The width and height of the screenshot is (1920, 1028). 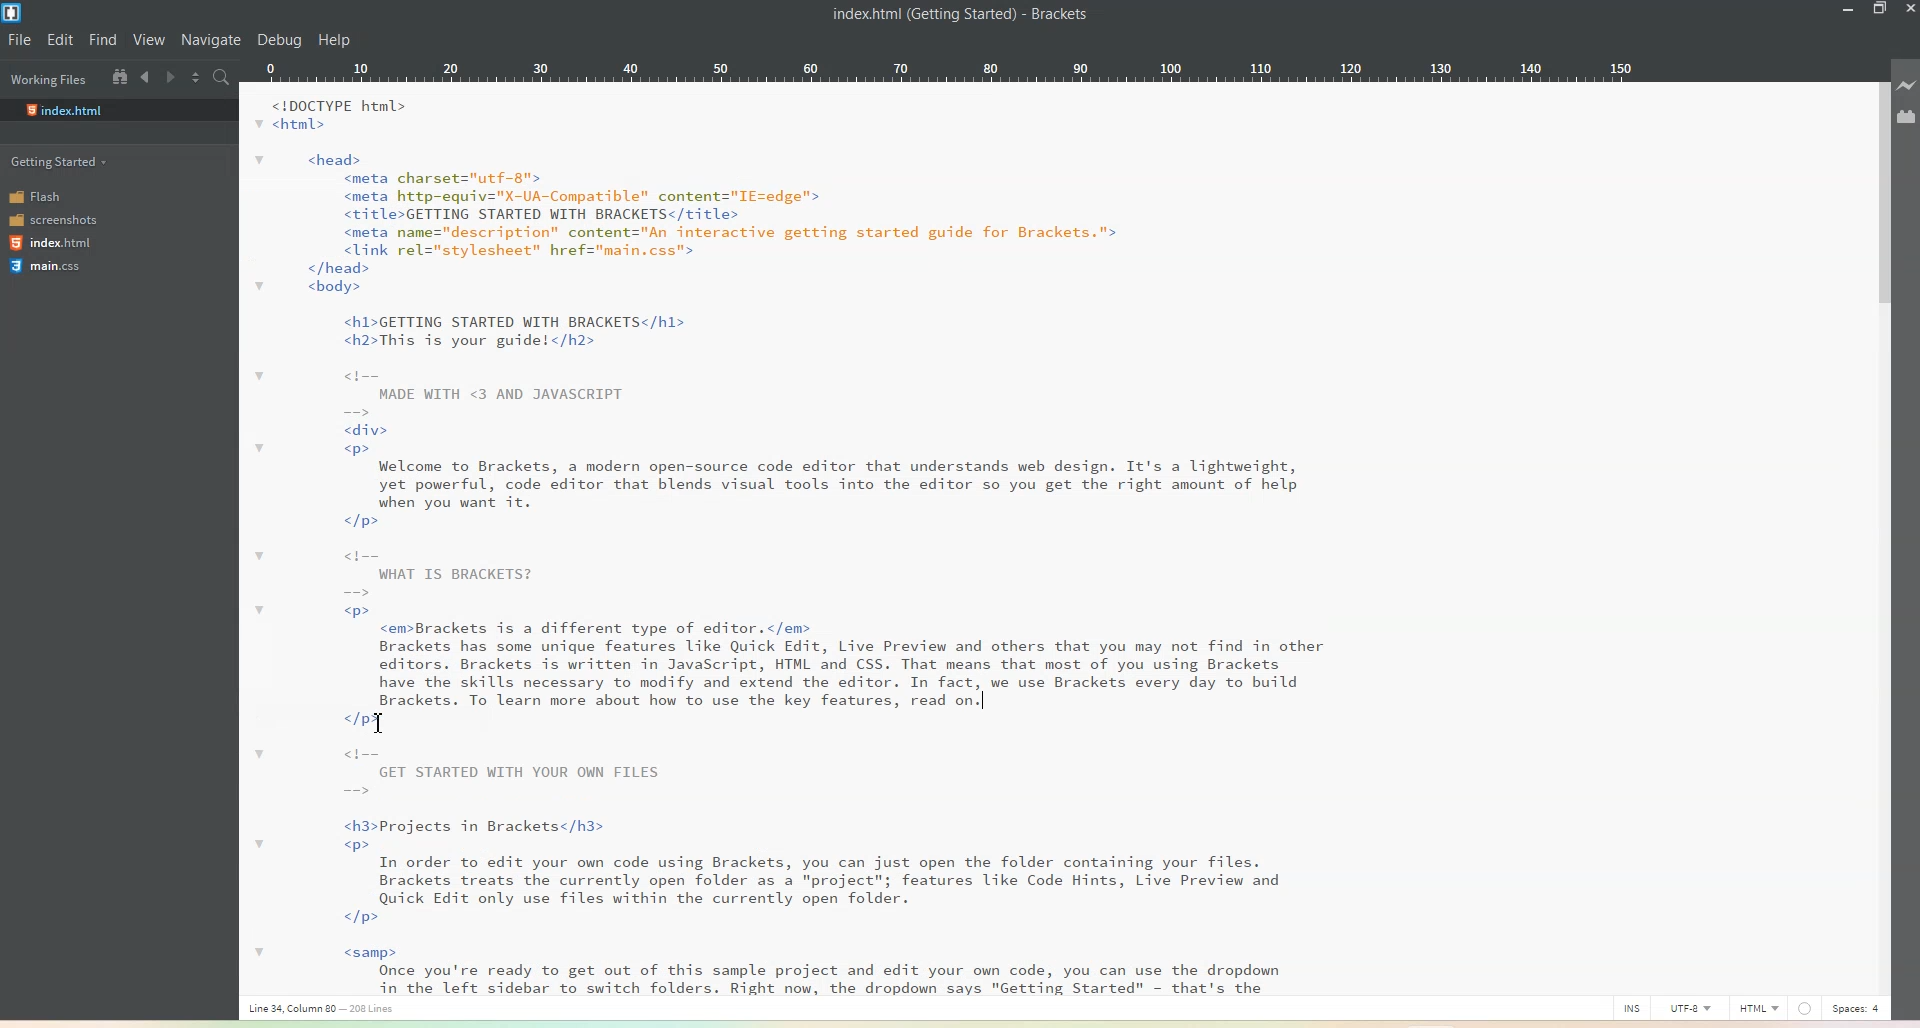 What do you see at coordinates (149, 39) in the screenshot?
I see `View` at bounding box center [149, 39].